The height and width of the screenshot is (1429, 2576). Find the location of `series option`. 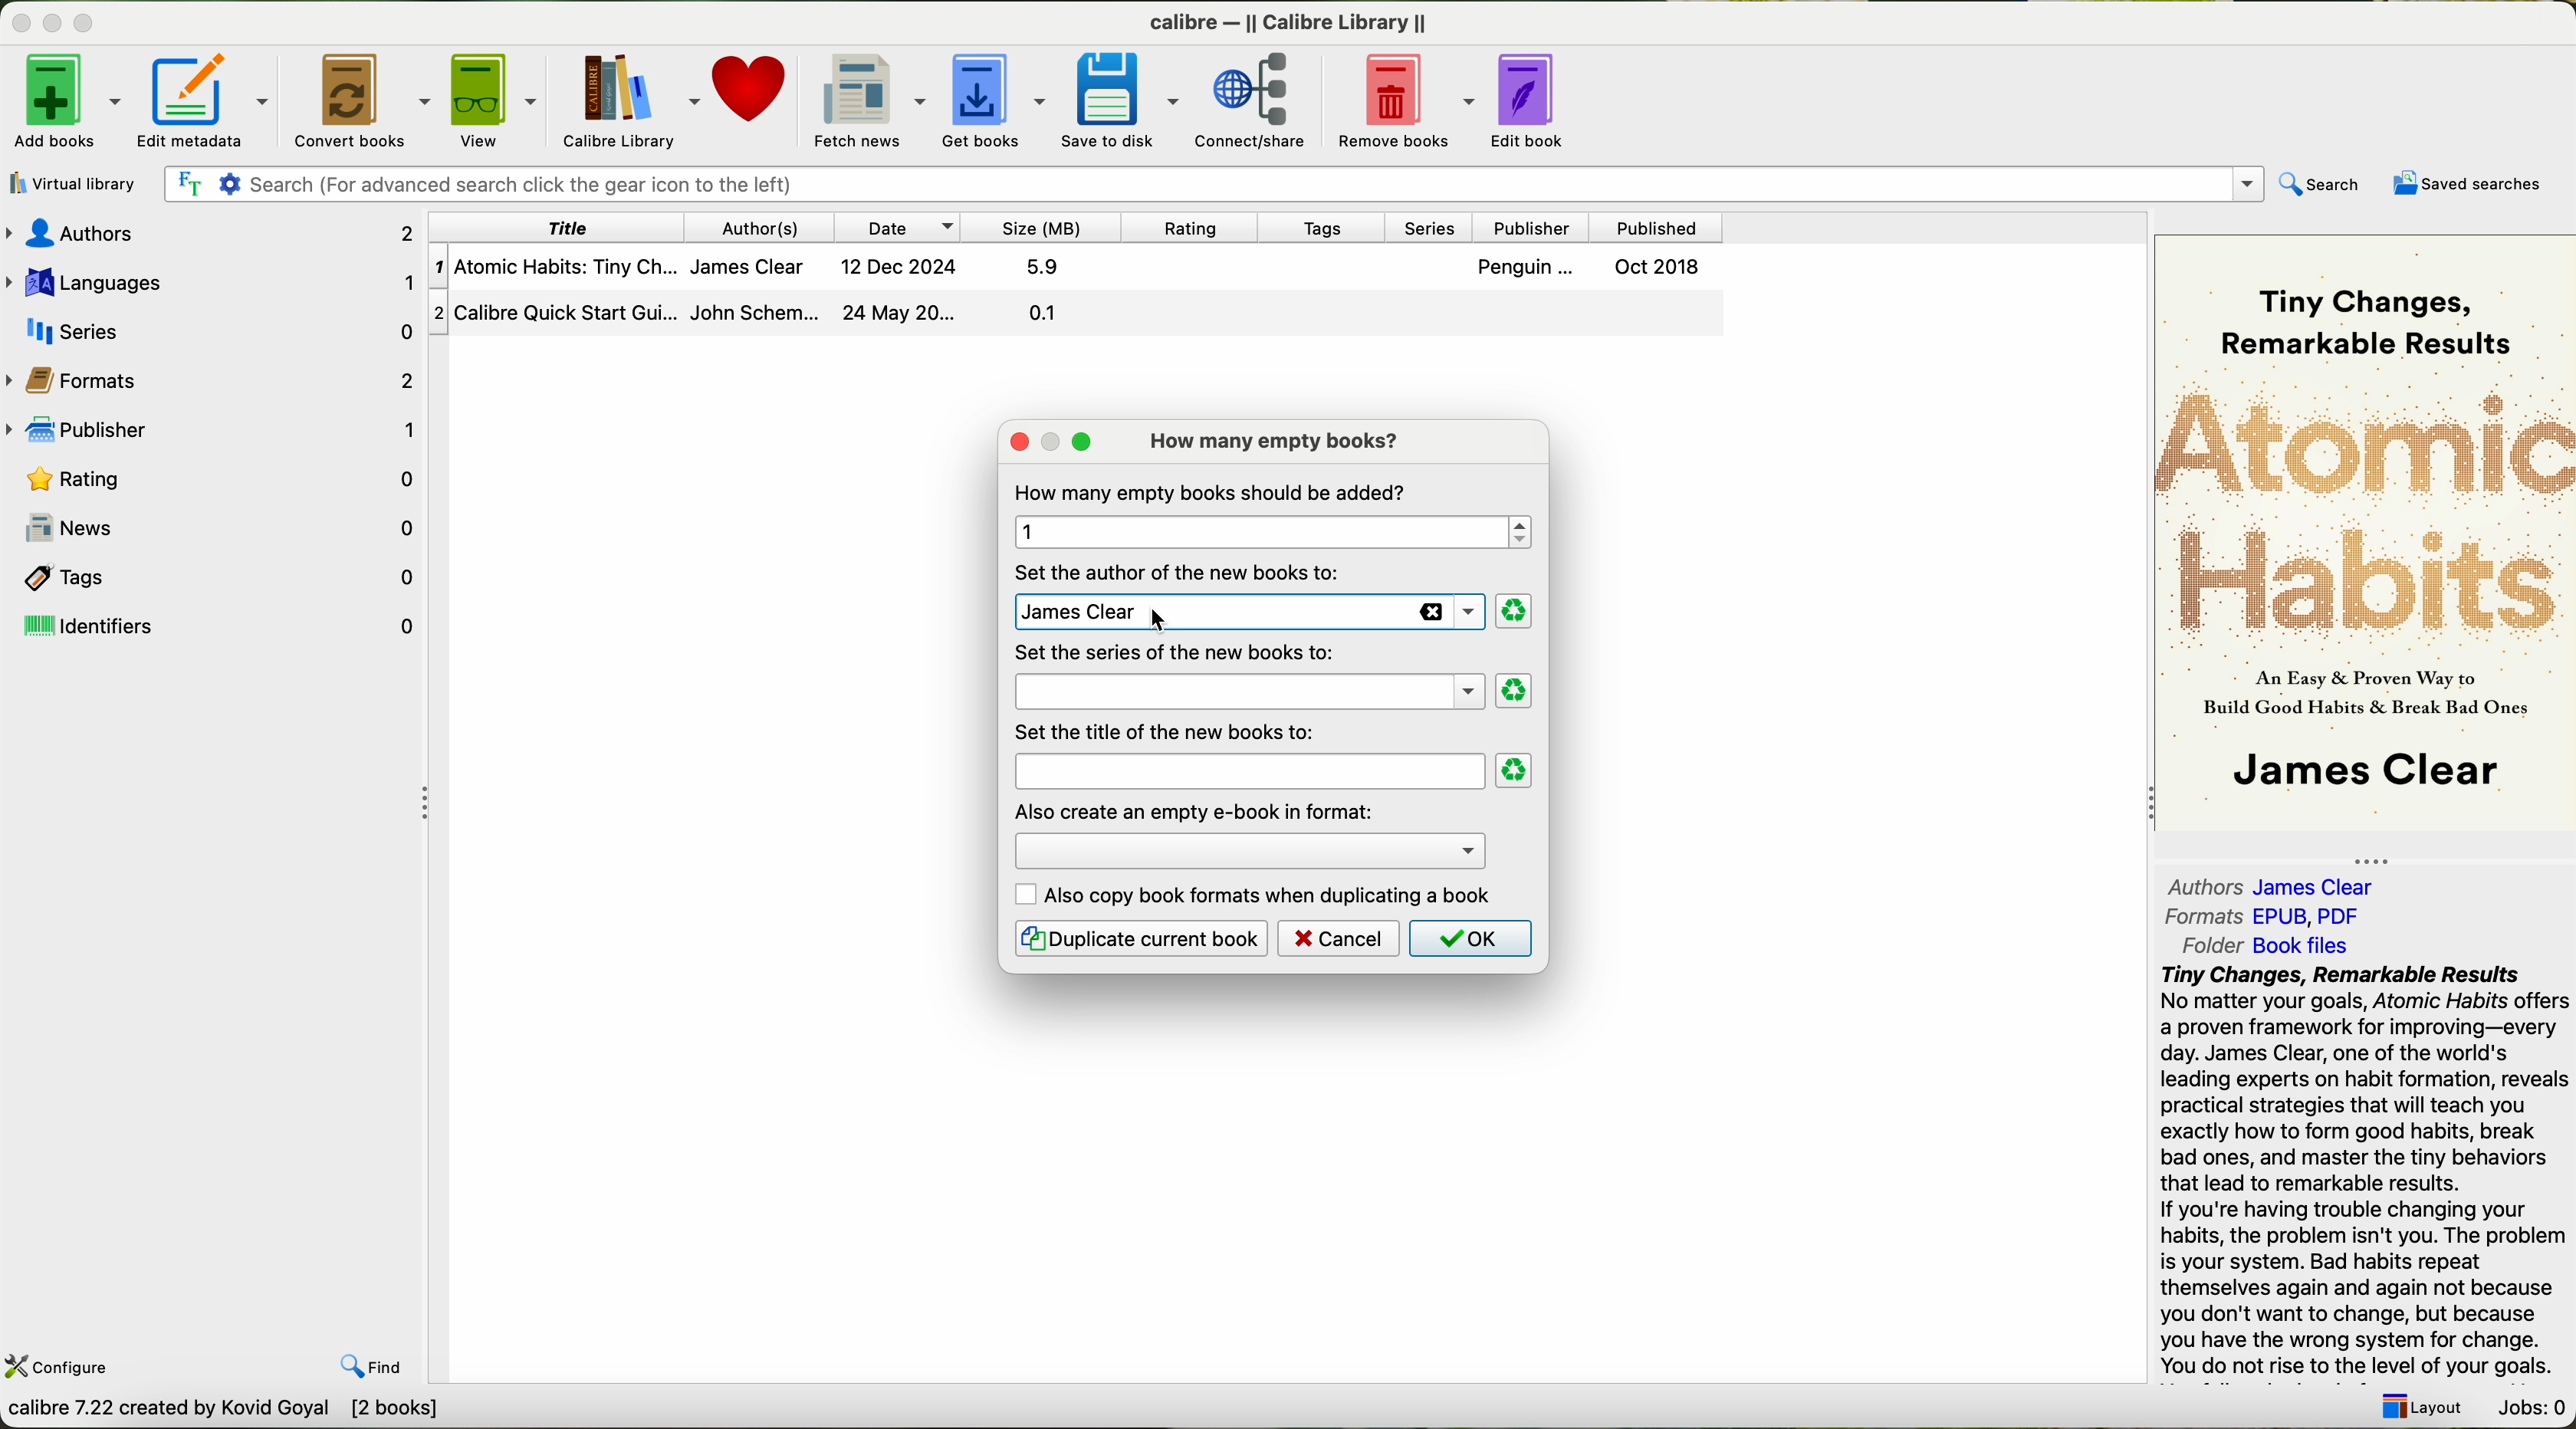

series option is located at coordinates (1248, 692).